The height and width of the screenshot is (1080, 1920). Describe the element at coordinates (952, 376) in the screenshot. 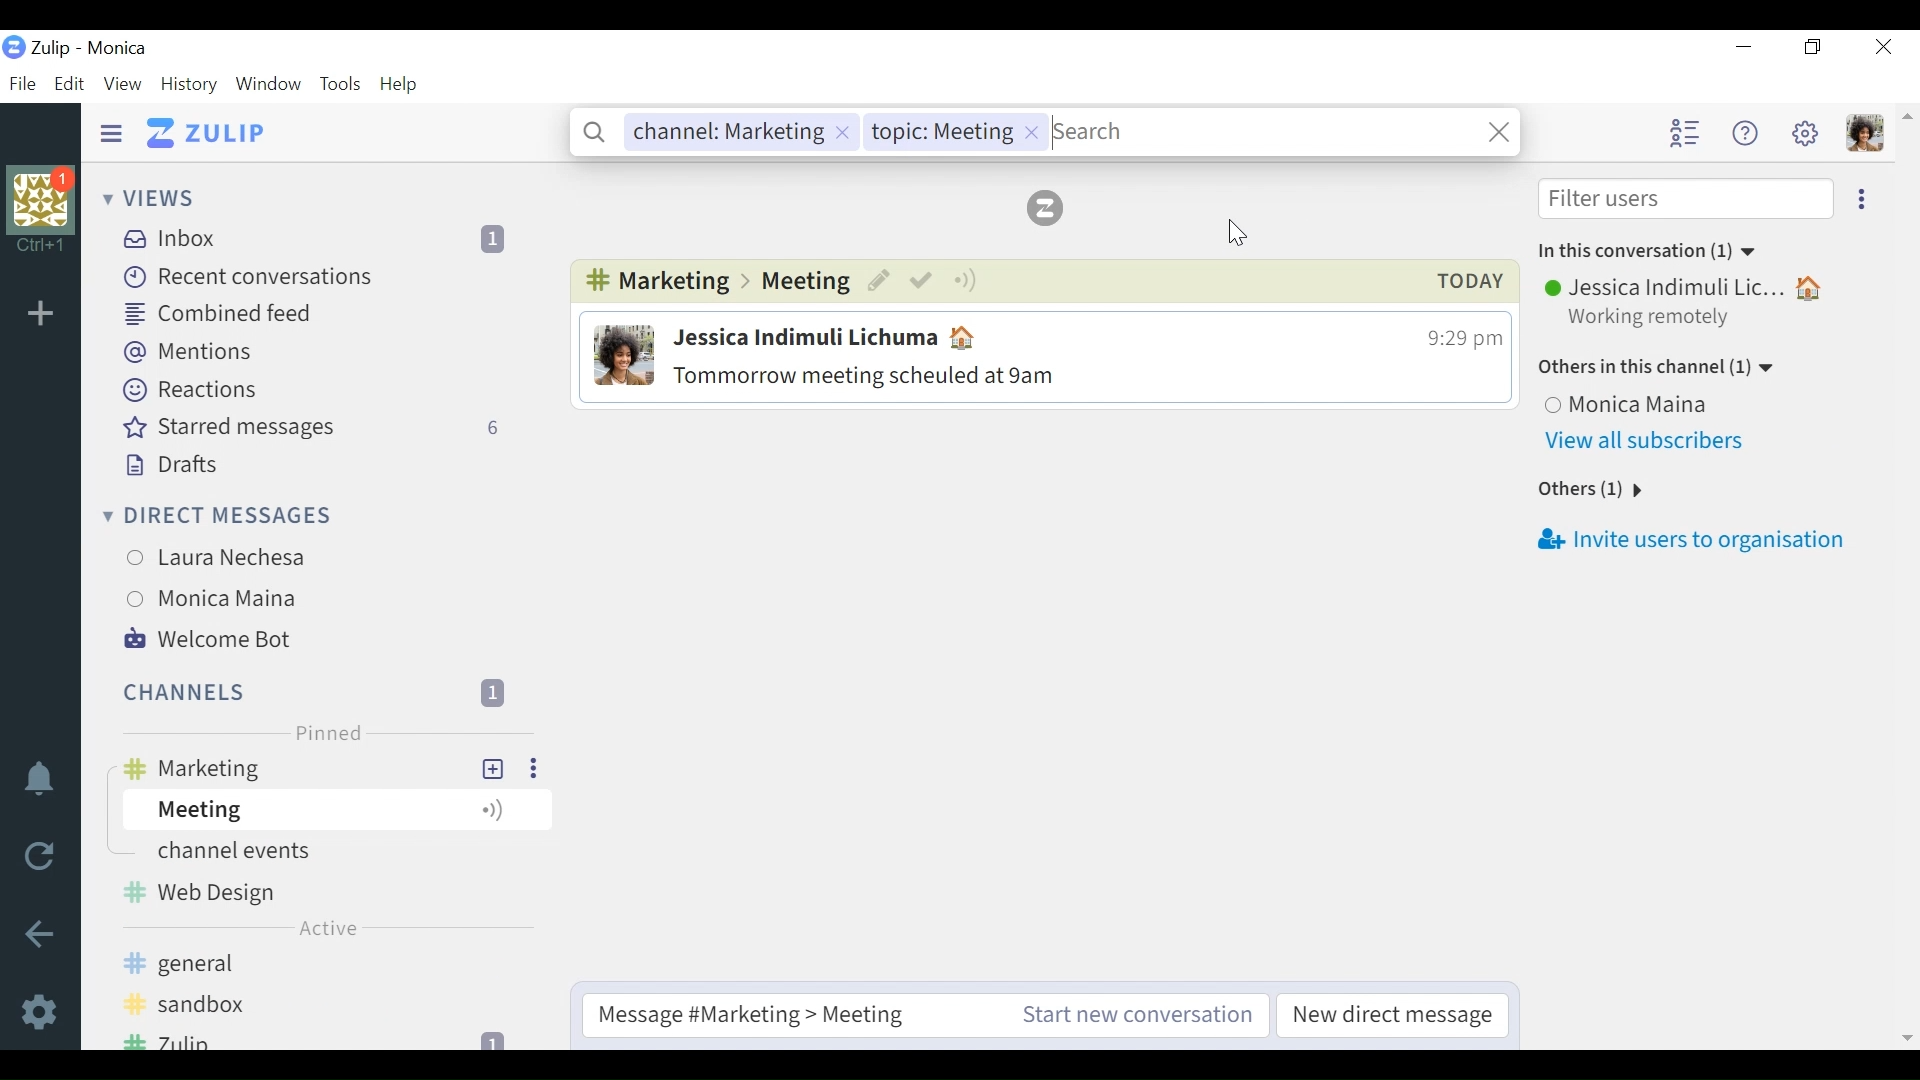

I see `Tommorrow meeting scheuled at 9am` at that location.